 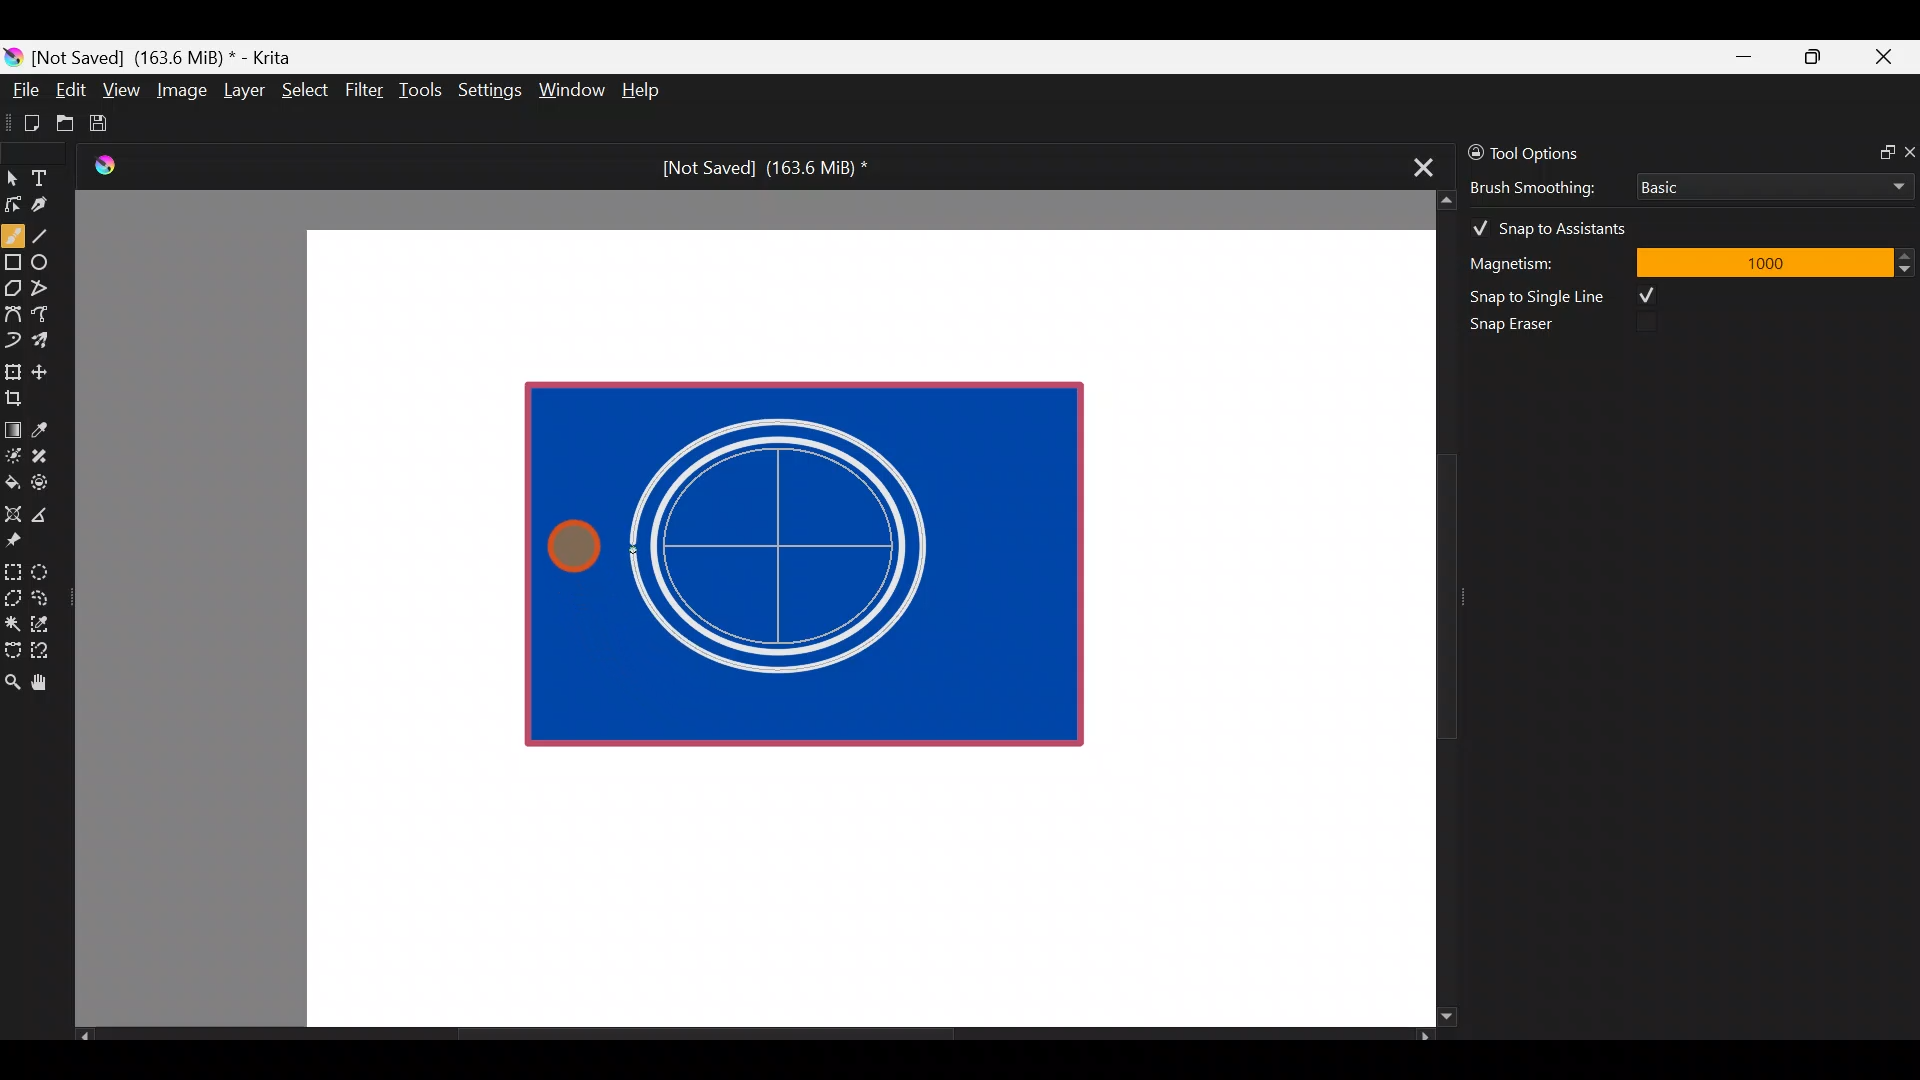 What do you see at coordinates (1471, 149) in the screenshot?
I see `Lock/unlock docker` at bounding box center [1471, 149].